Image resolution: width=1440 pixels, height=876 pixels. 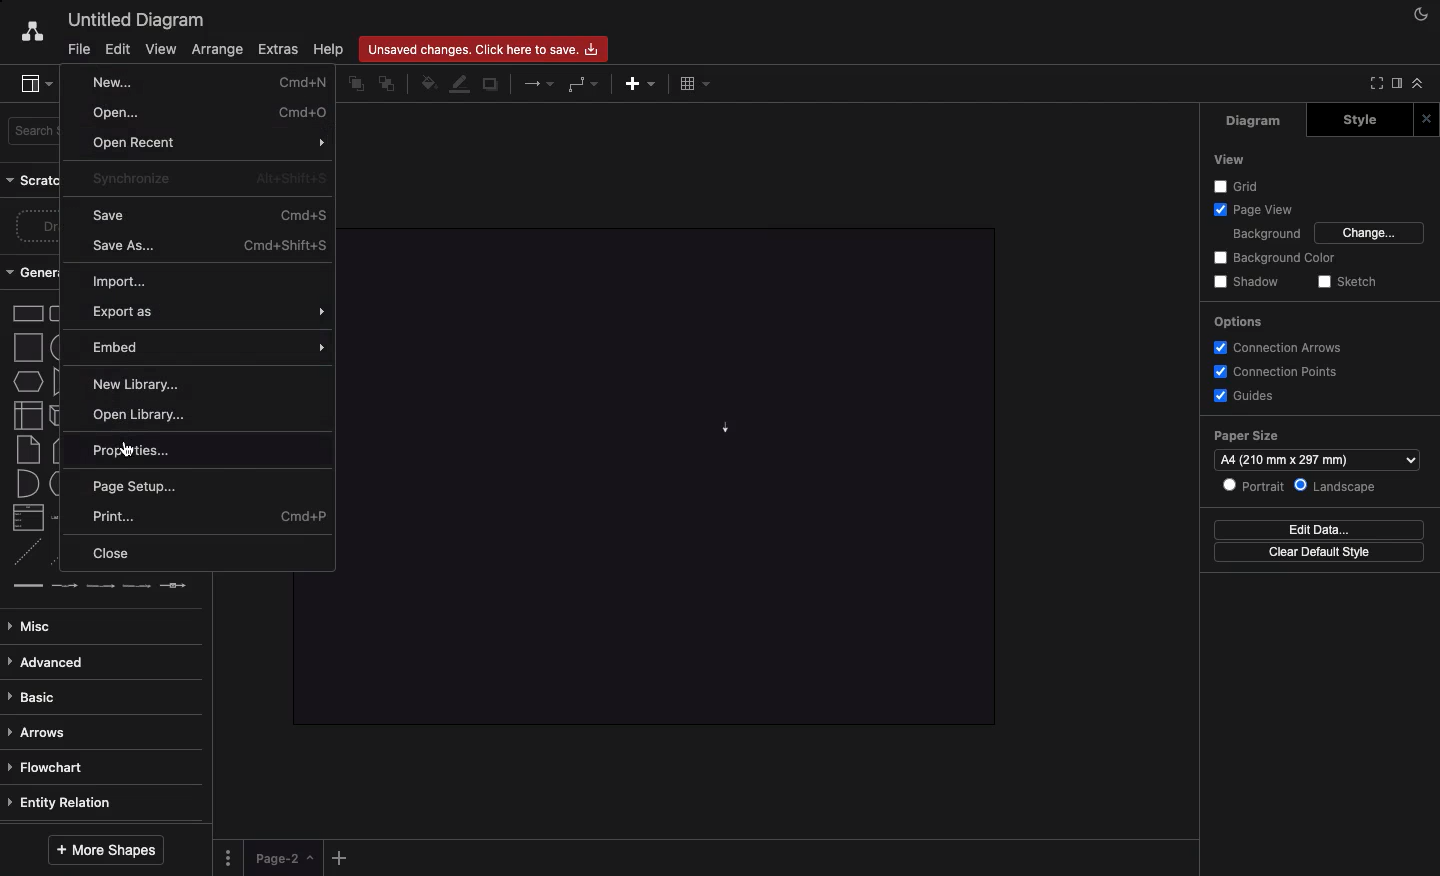 What do you see at coordinates (1345, 283) in the screenshot?
I see `Sketch` at bounding box center [1345, 283].